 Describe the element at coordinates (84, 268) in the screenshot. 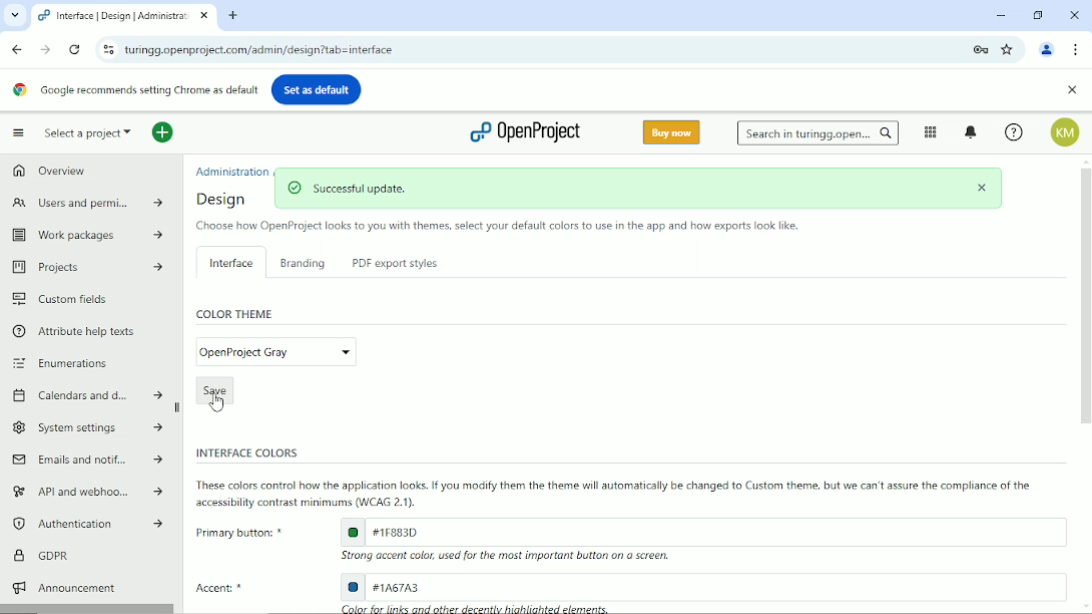

I see `Projects` at that location.